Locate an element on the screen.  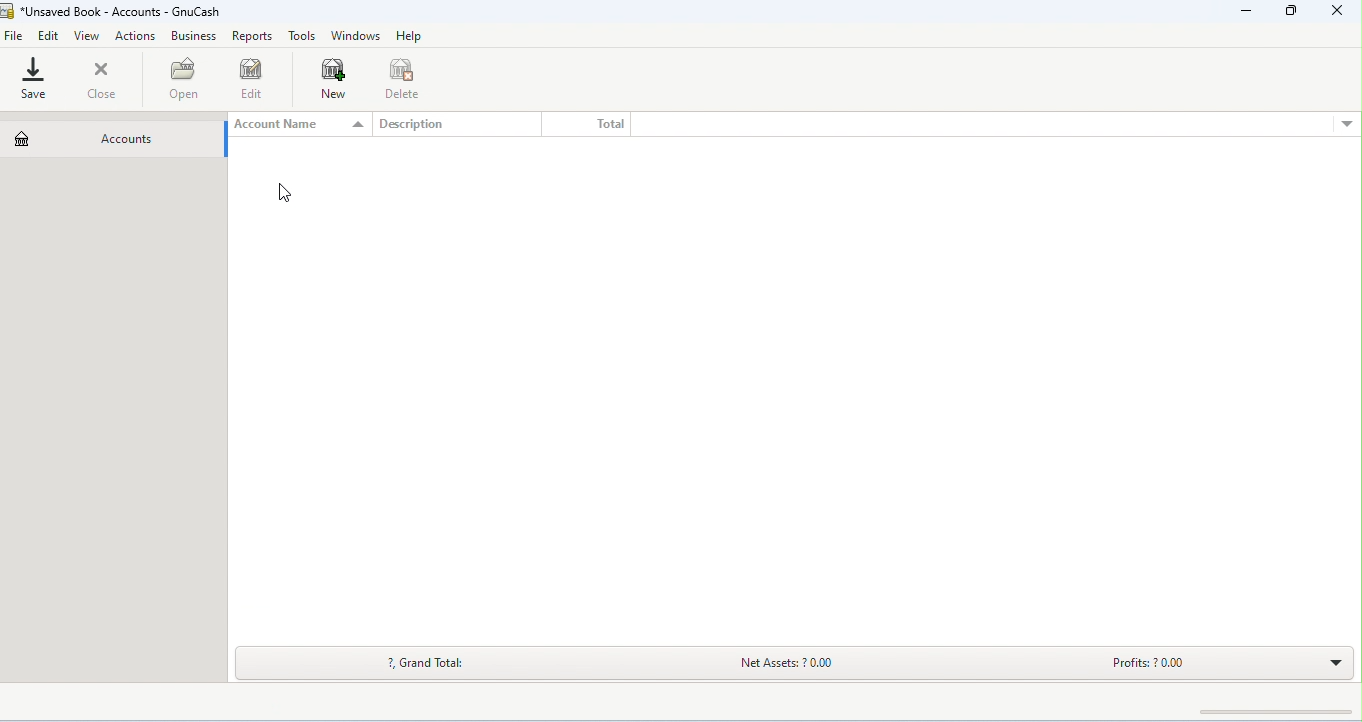
edit is located at coordinates (49, 37).